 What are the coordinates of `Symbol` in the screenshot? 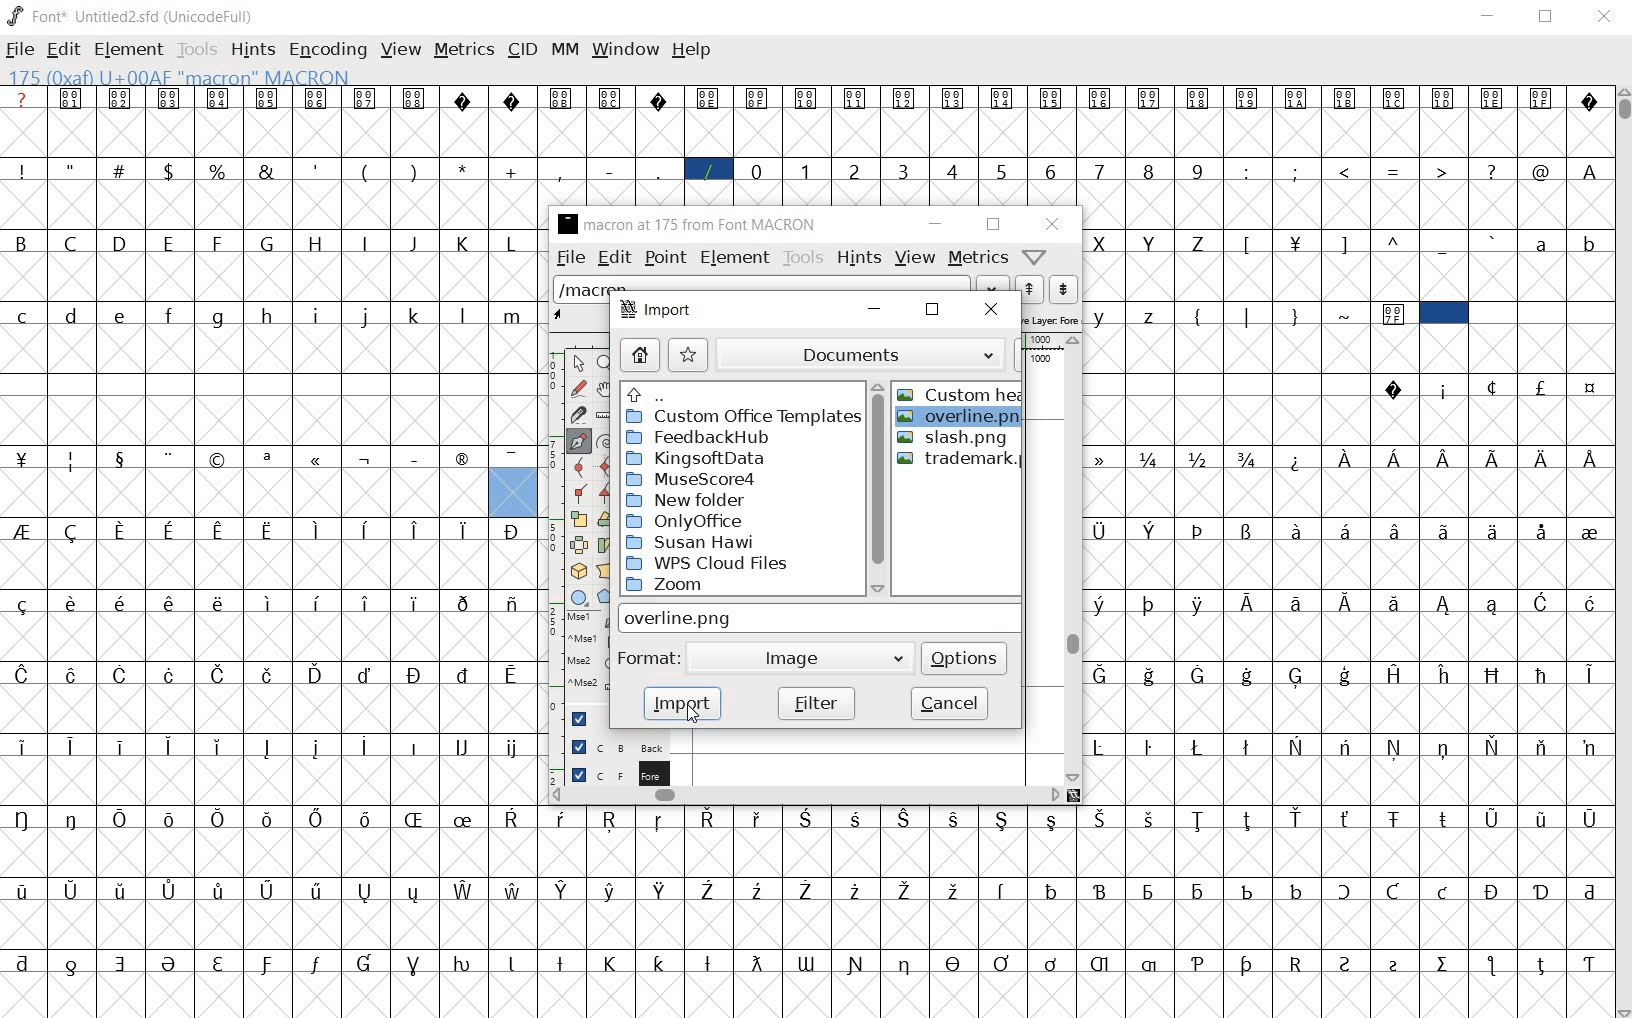 It's located at (1201, 675).